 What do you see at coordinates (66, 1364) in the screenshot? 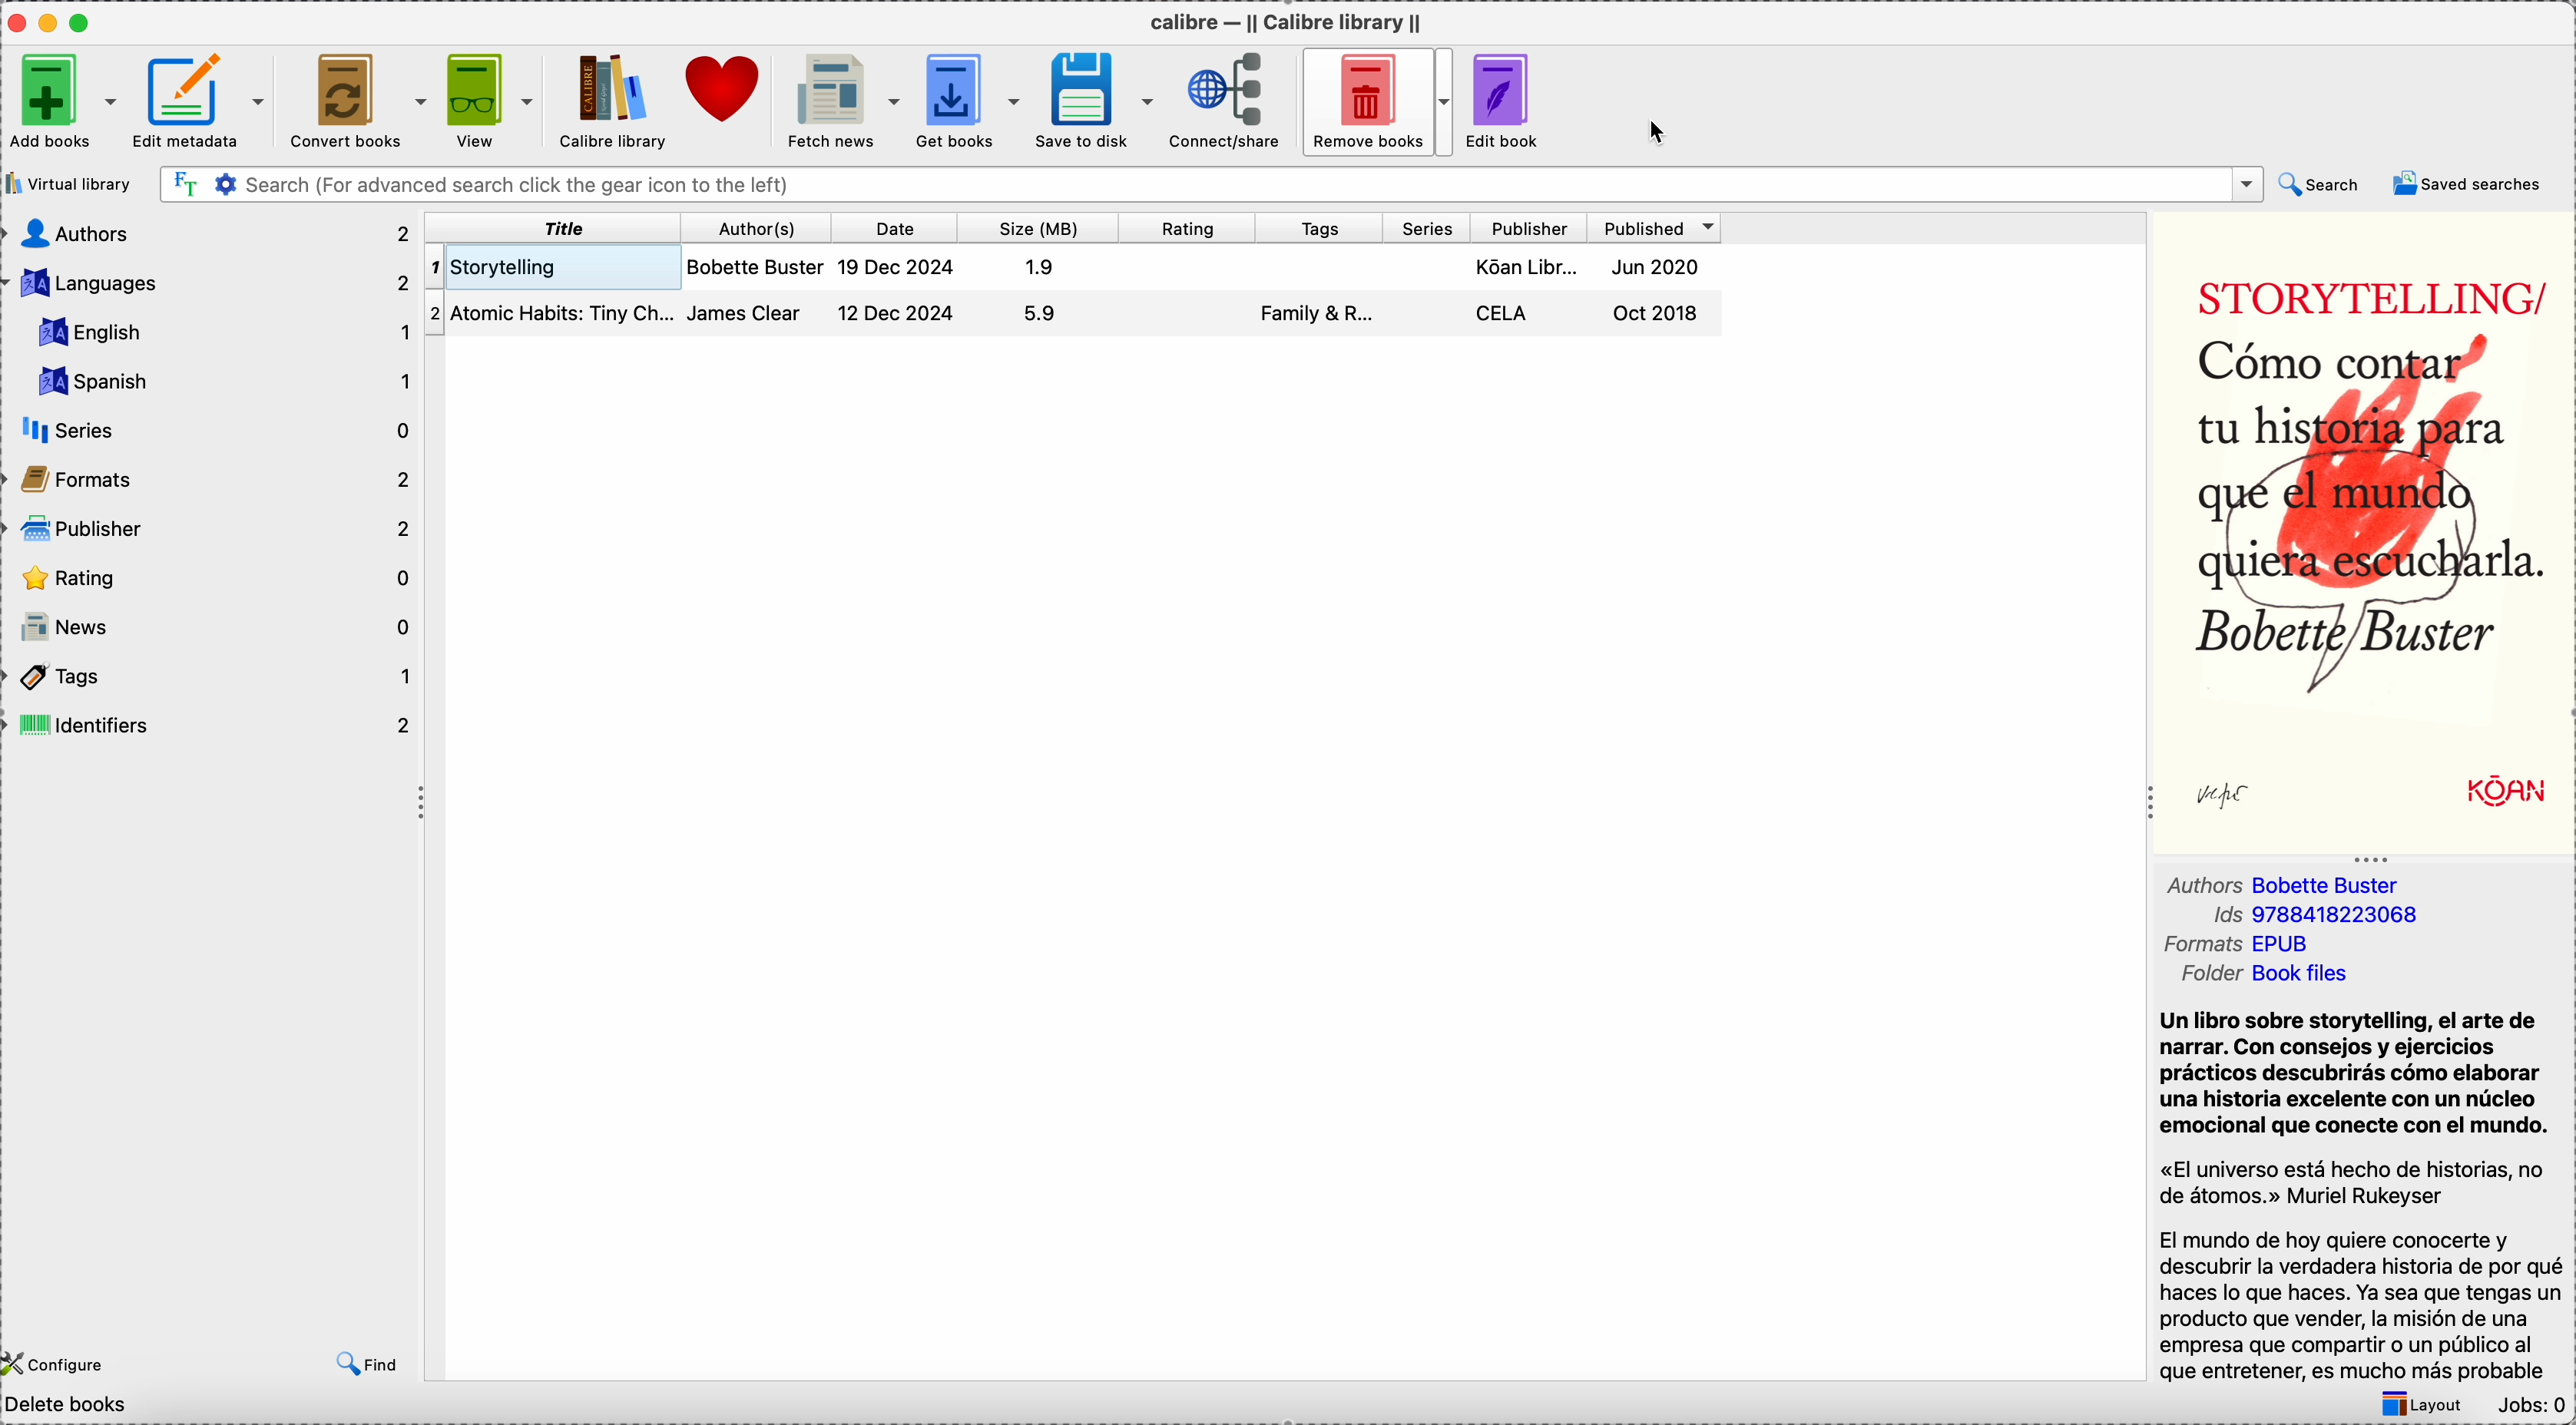
I see `configure` at bounding box center [66, 1364].